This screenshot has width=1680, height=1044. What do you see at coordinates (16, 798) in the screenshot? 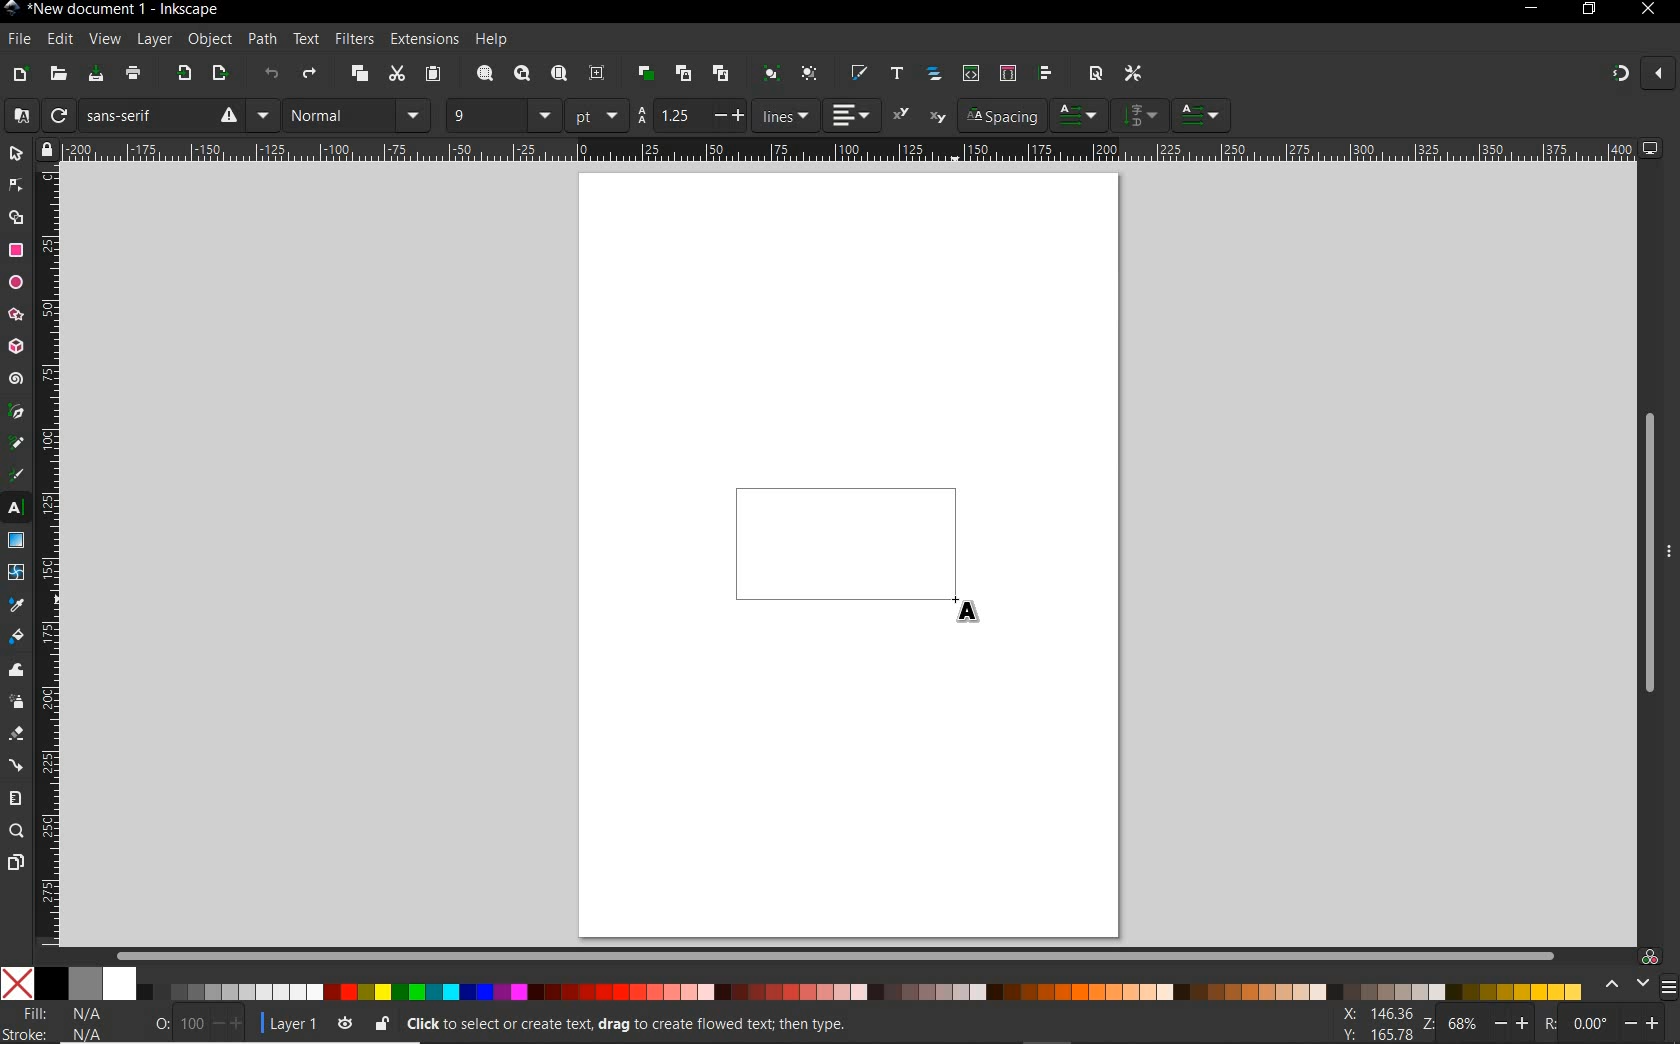
I see `measure tool` at bounding box center [16, 798].